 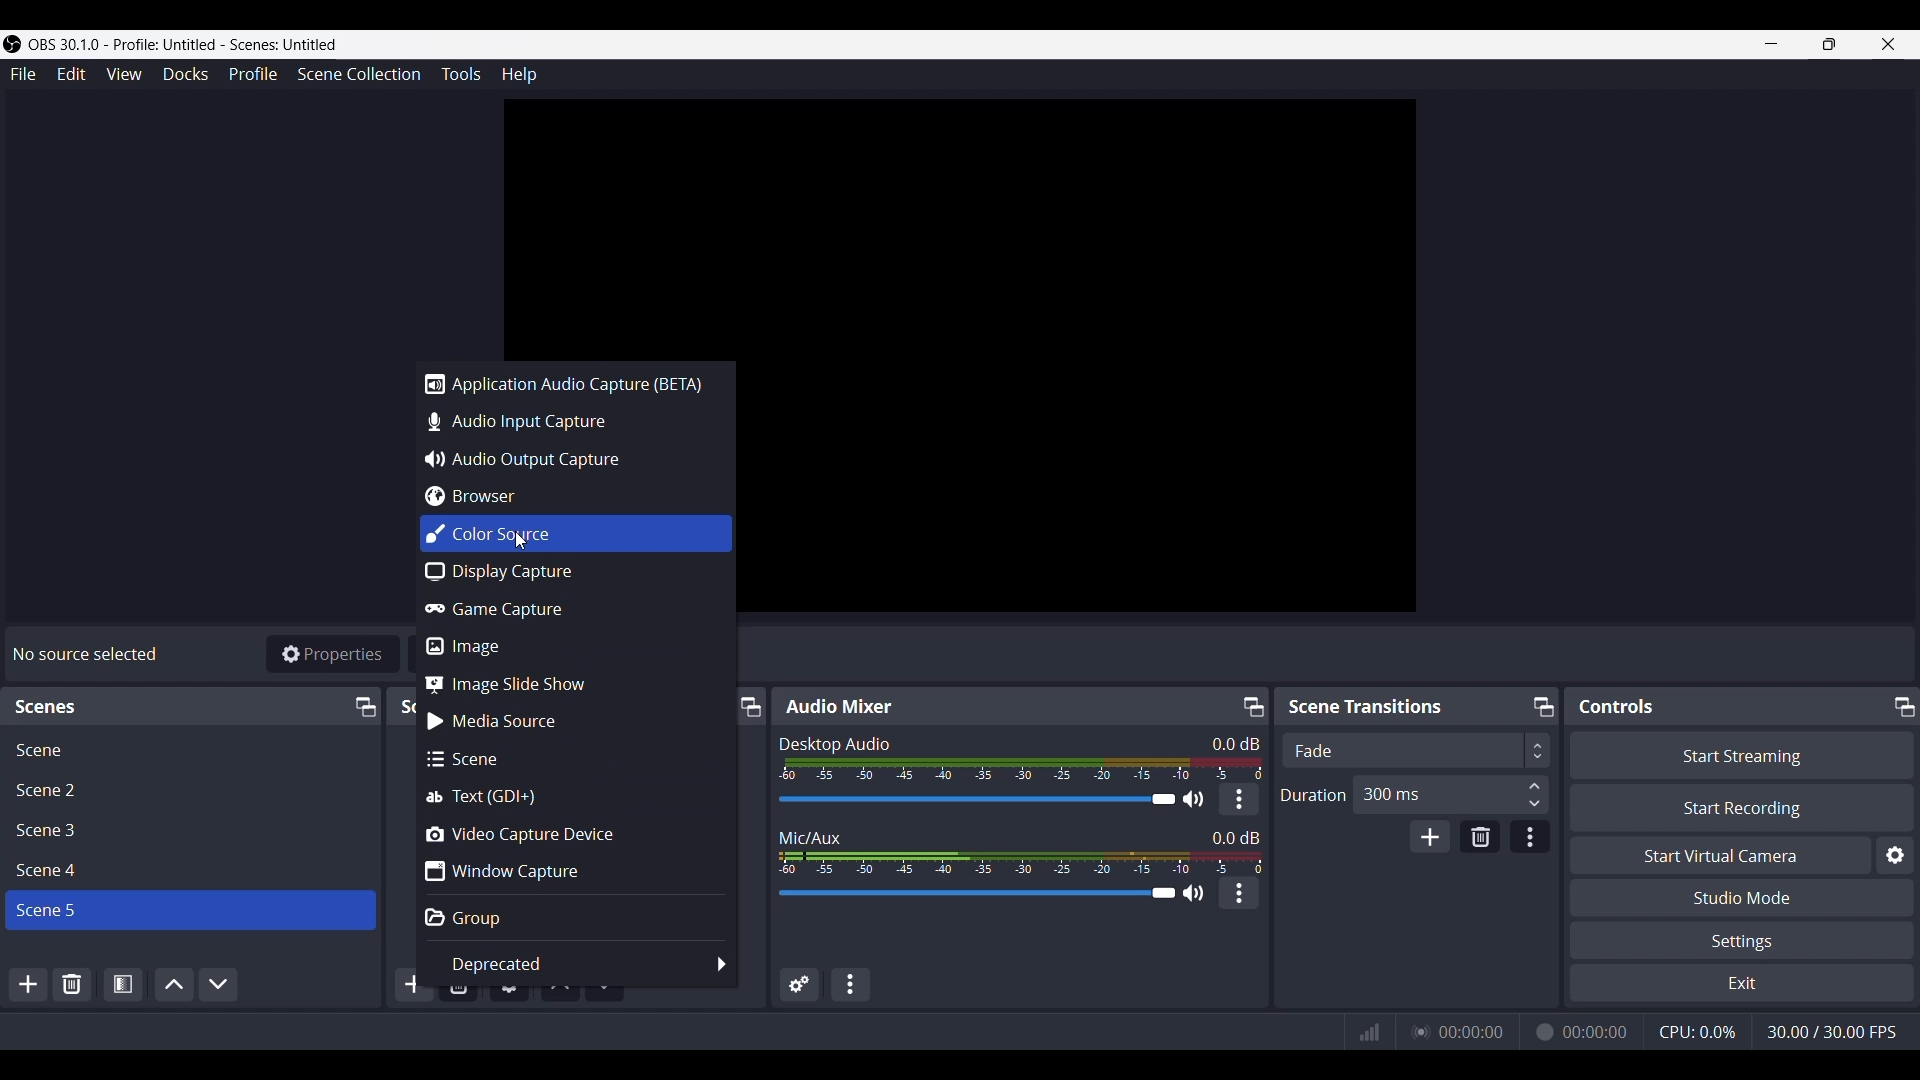 What do you see at coordinates (185, 74) in the screenshot?
I see `Docks` at bounding box center [185, 74].